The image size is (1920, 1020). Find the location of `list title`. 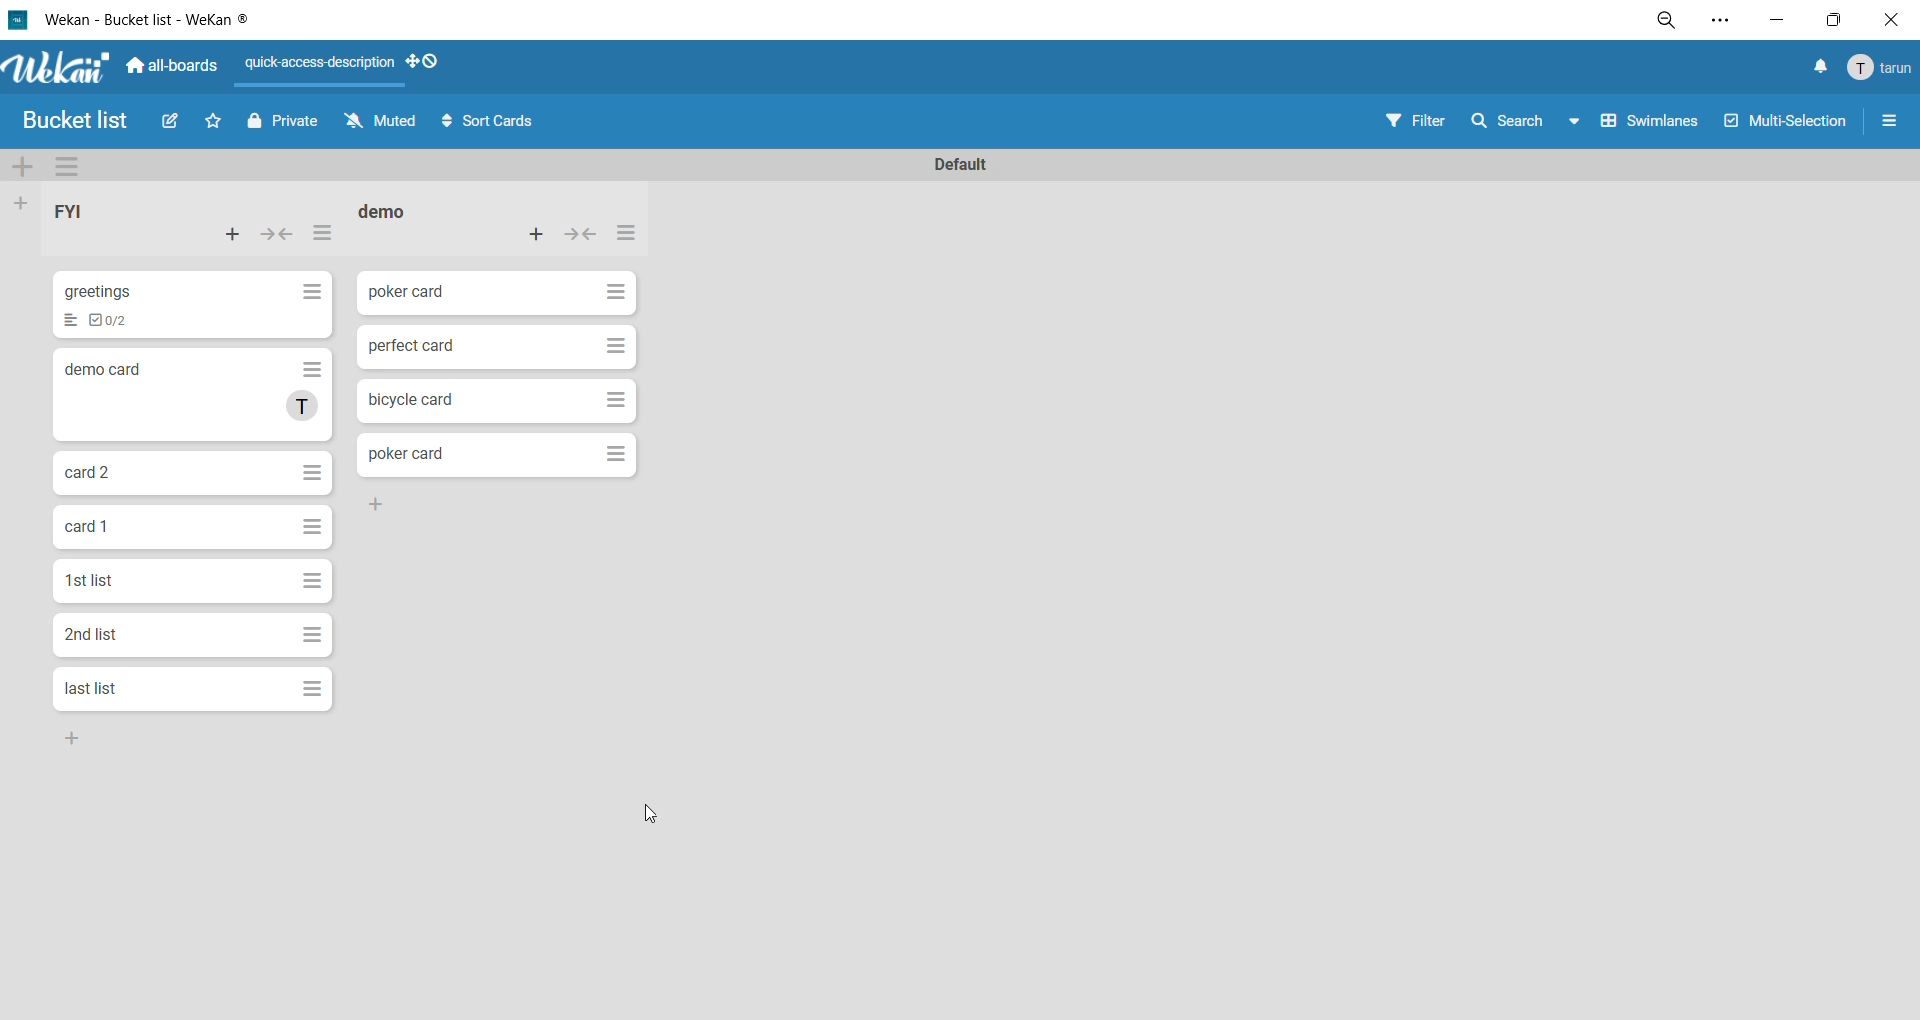

list title is located at coordinates (84, 215).